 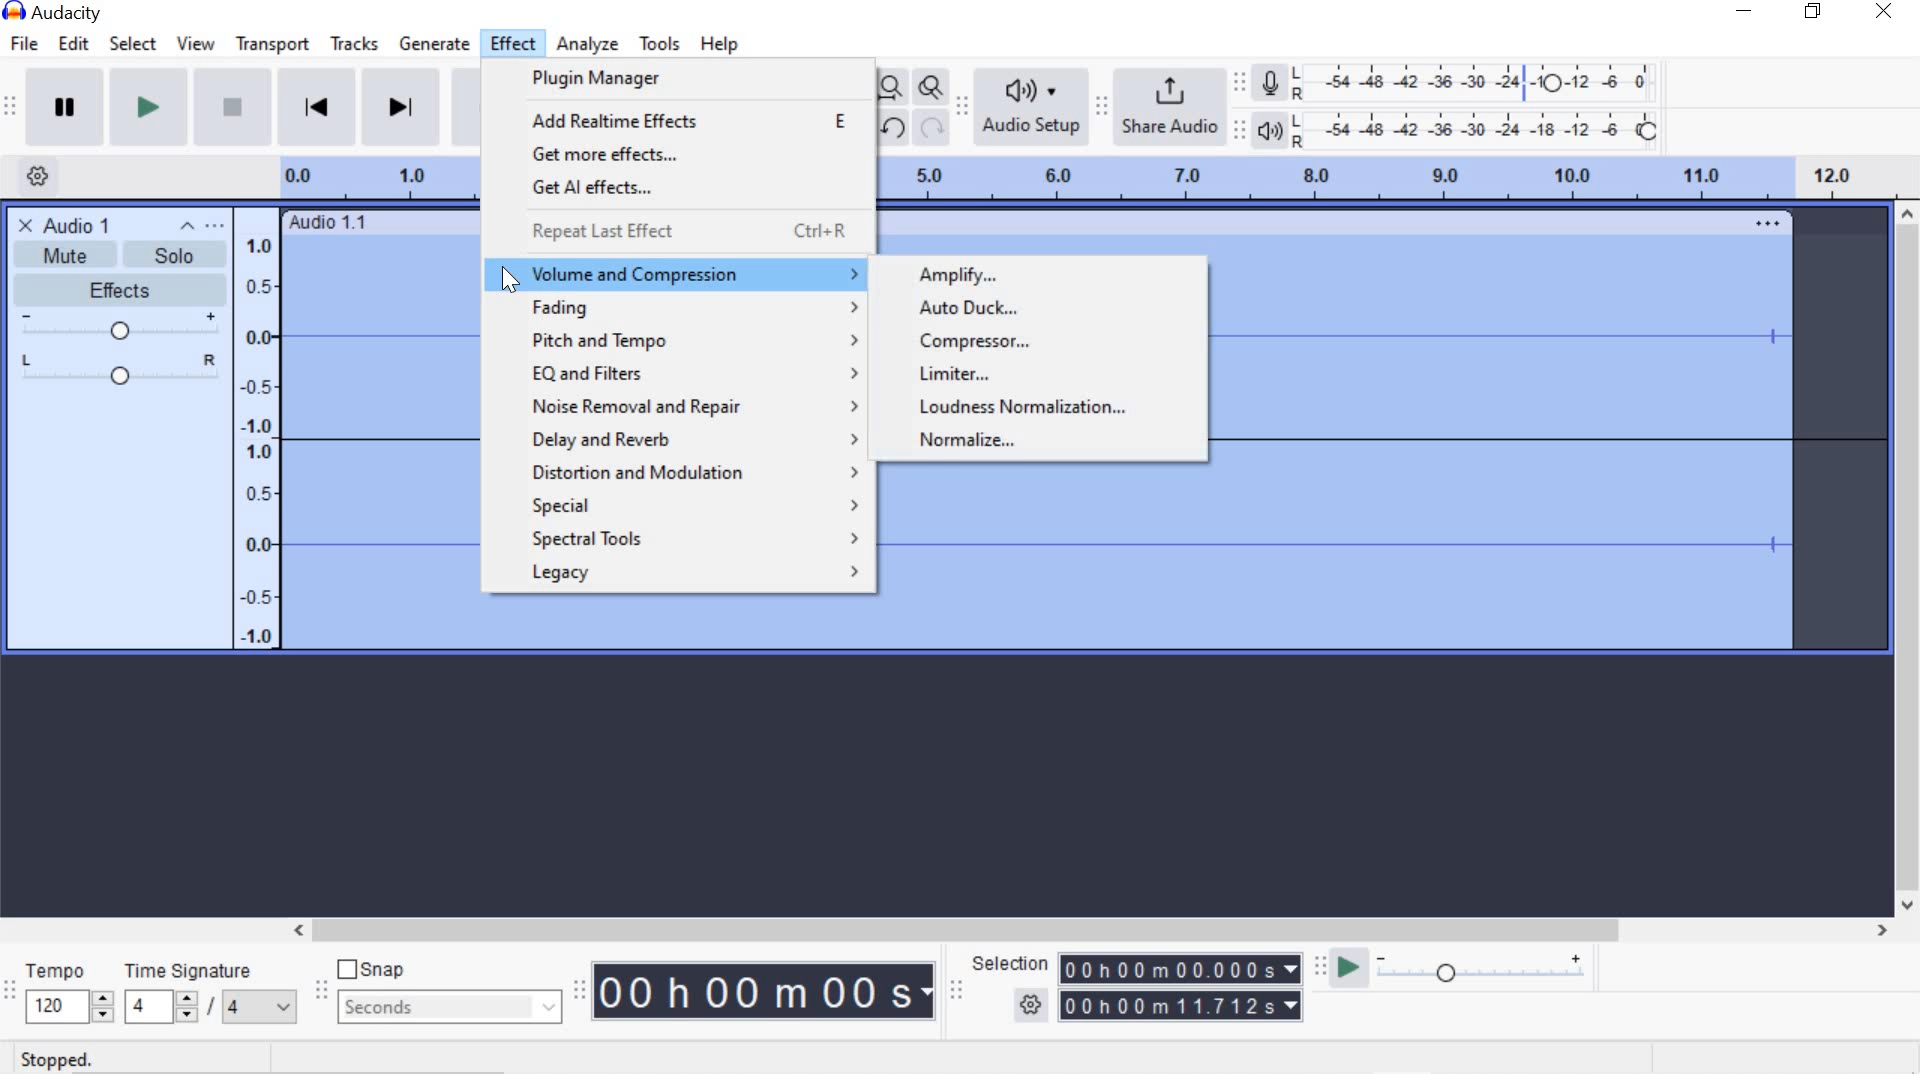 What do you see at coordinates (56, 1059) in the screenshot?
I see `STOPPED` at bounding box center [56, 1059].